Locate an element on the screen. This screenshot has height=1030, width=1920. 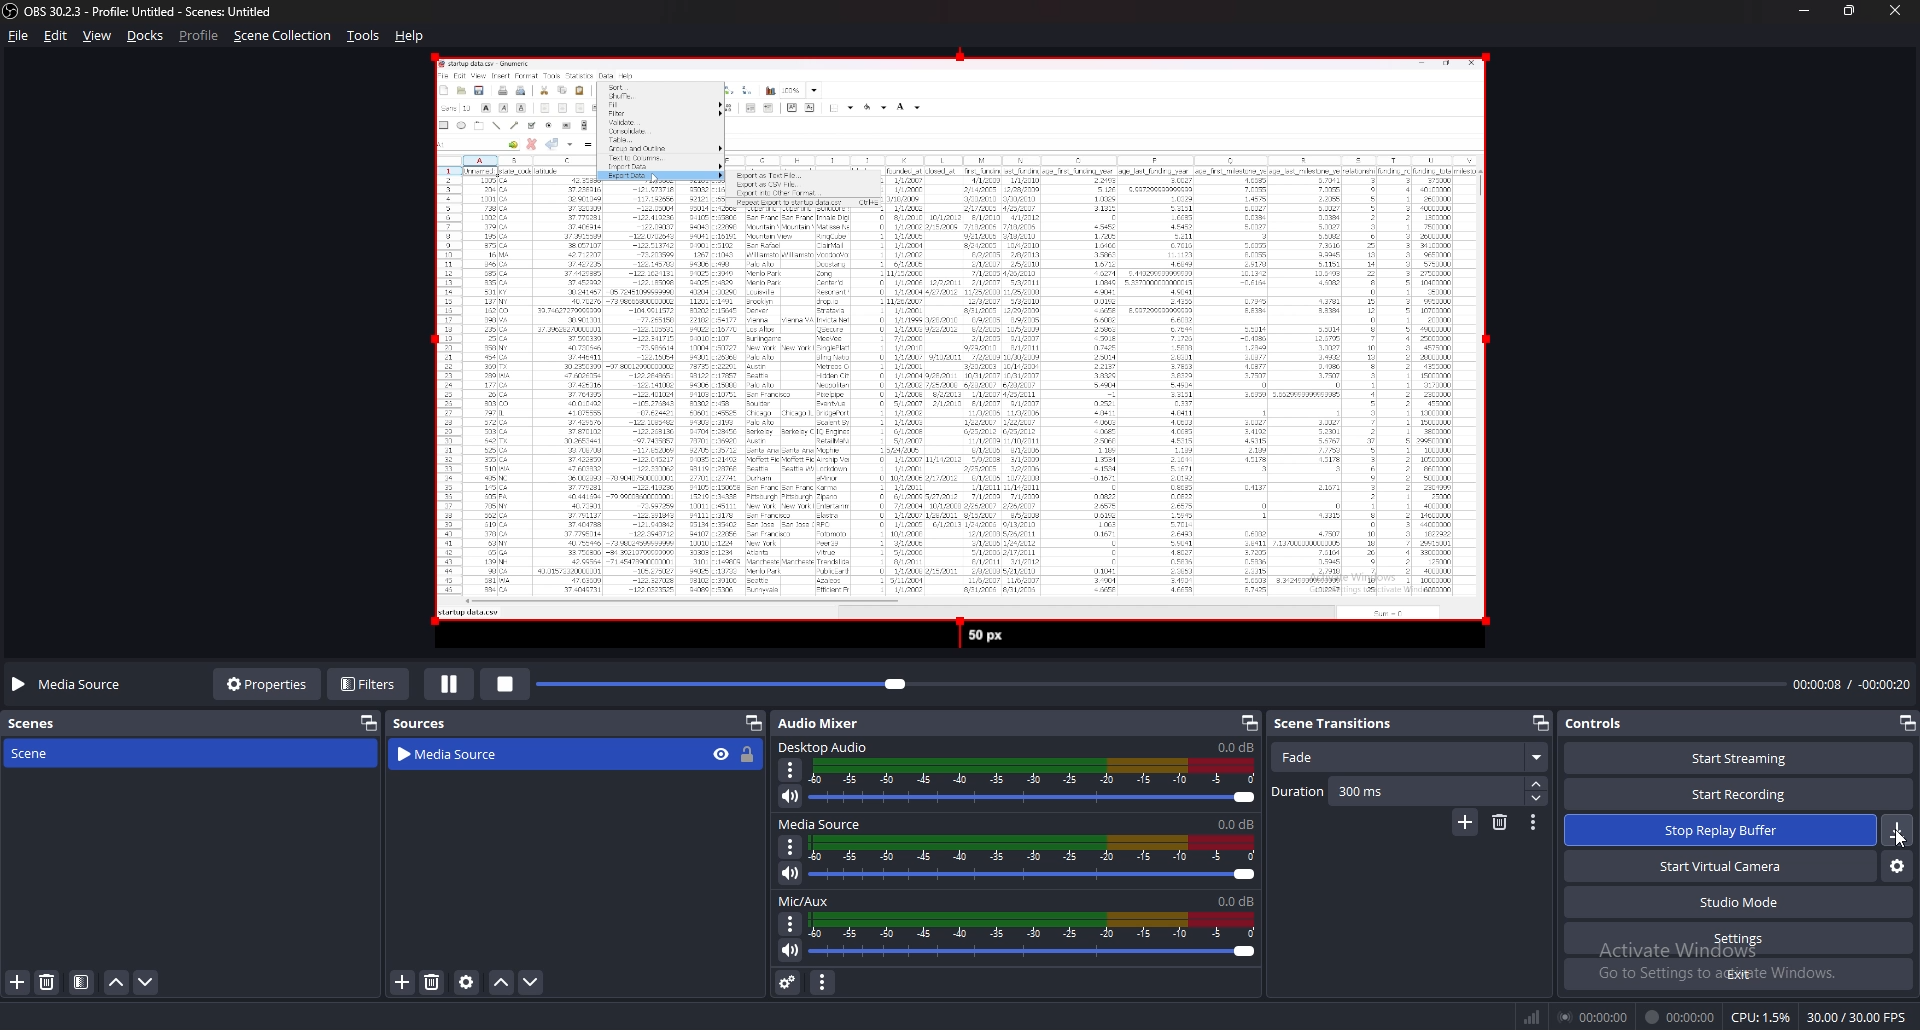
0.0db is located at coordinates (1237, 746).